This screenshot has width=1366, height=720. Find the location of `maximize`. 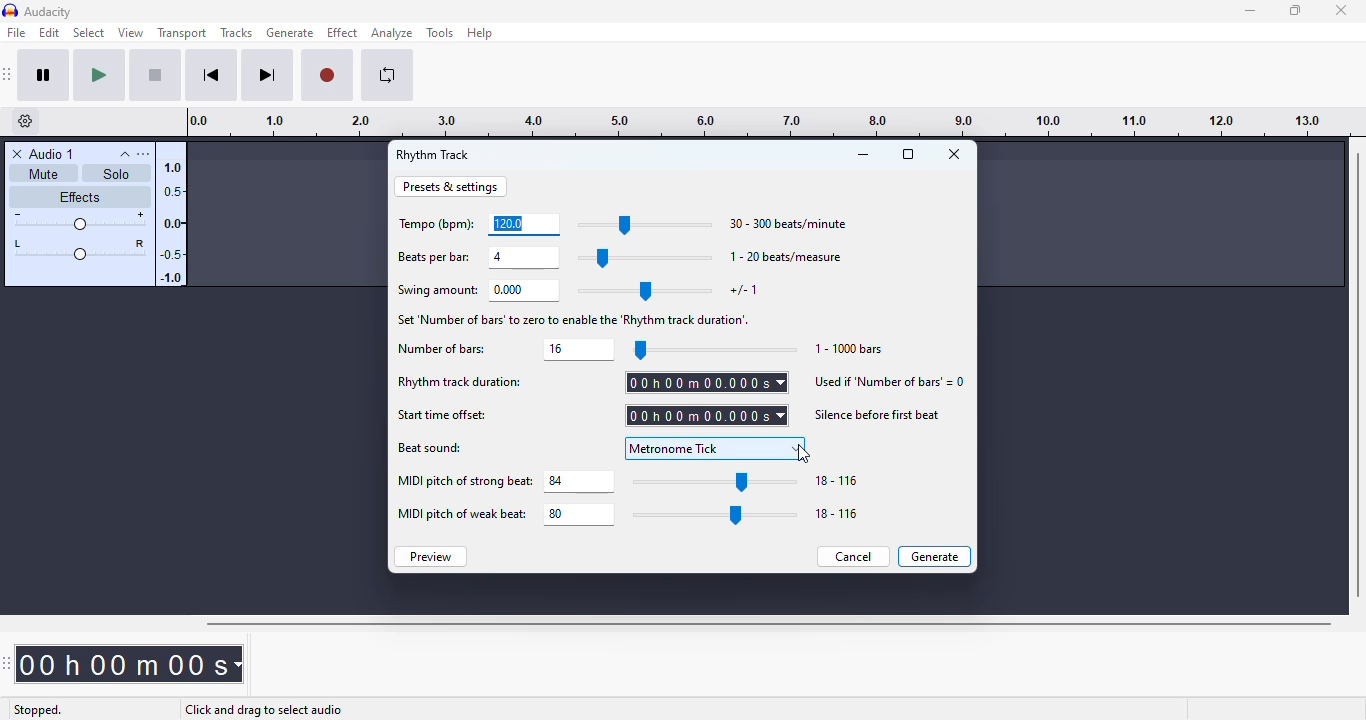

maximize is located at coordinates (908, 153).